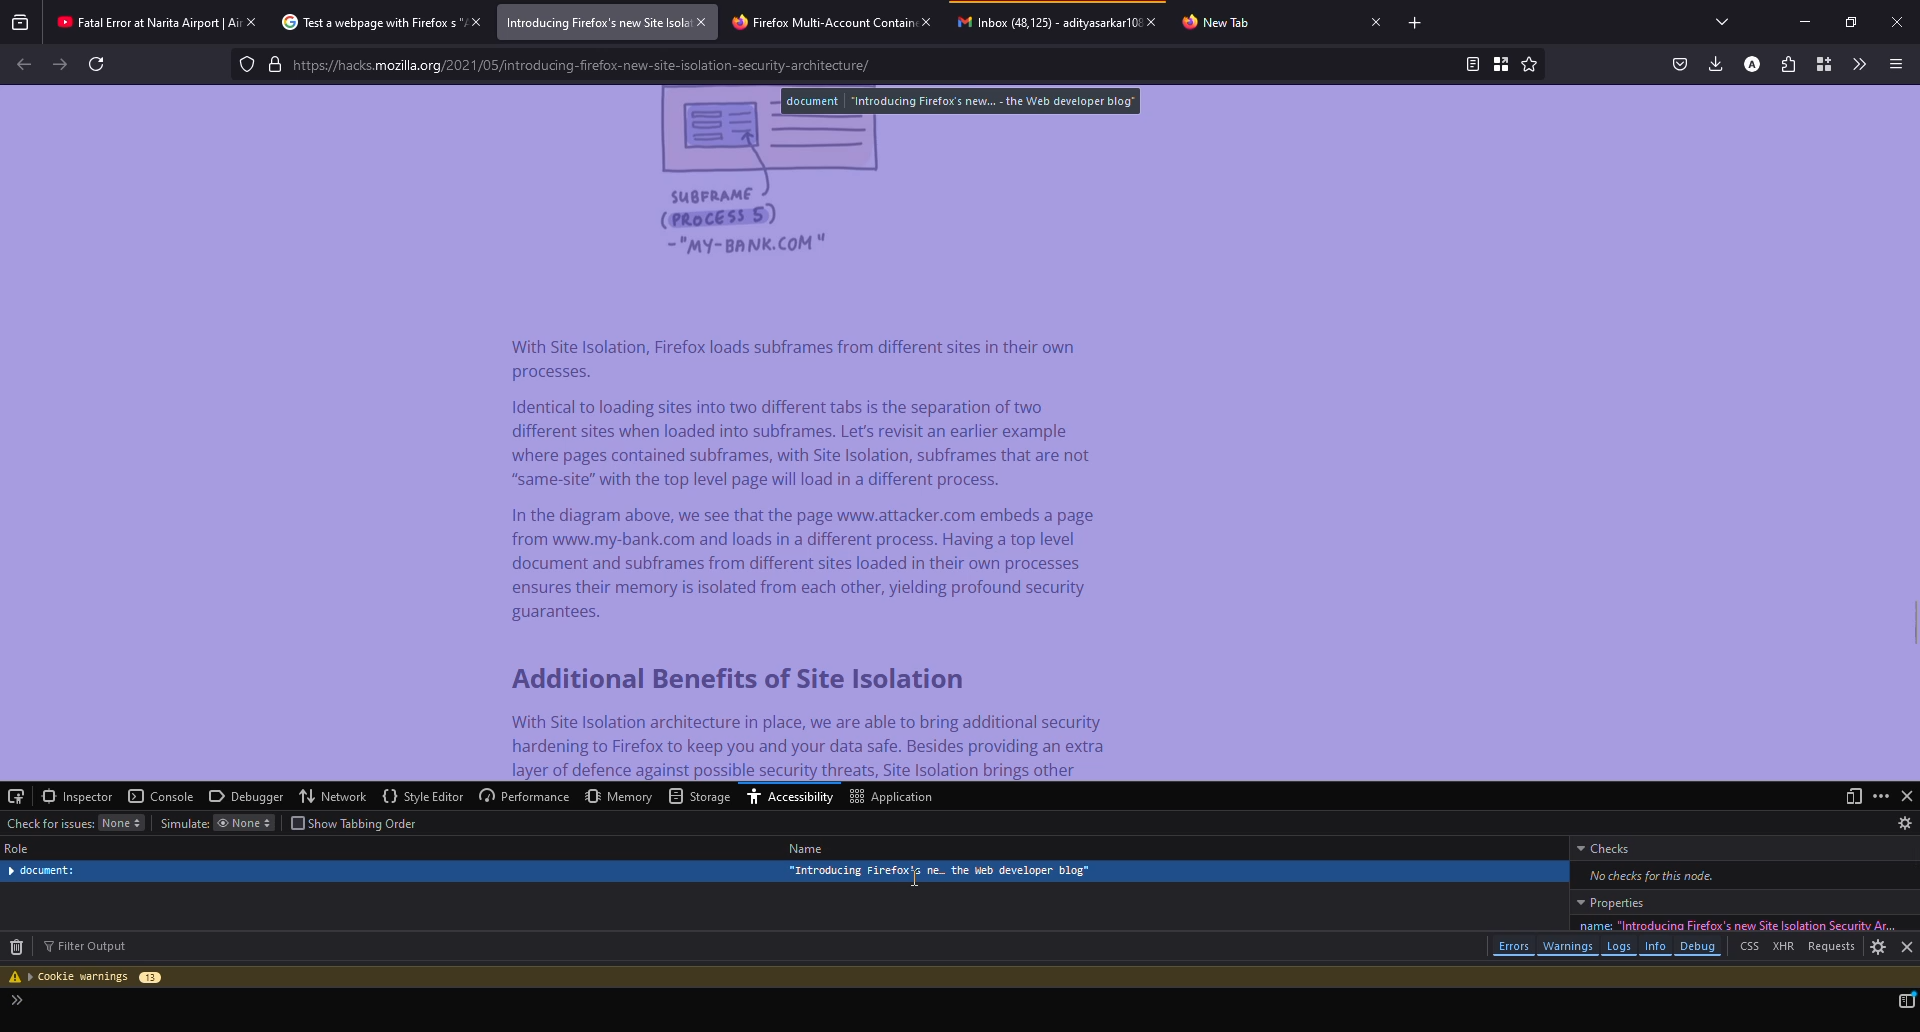  Describe the element at coordinates (1860, 63) in the screenshot. I see `more tools` at that location.